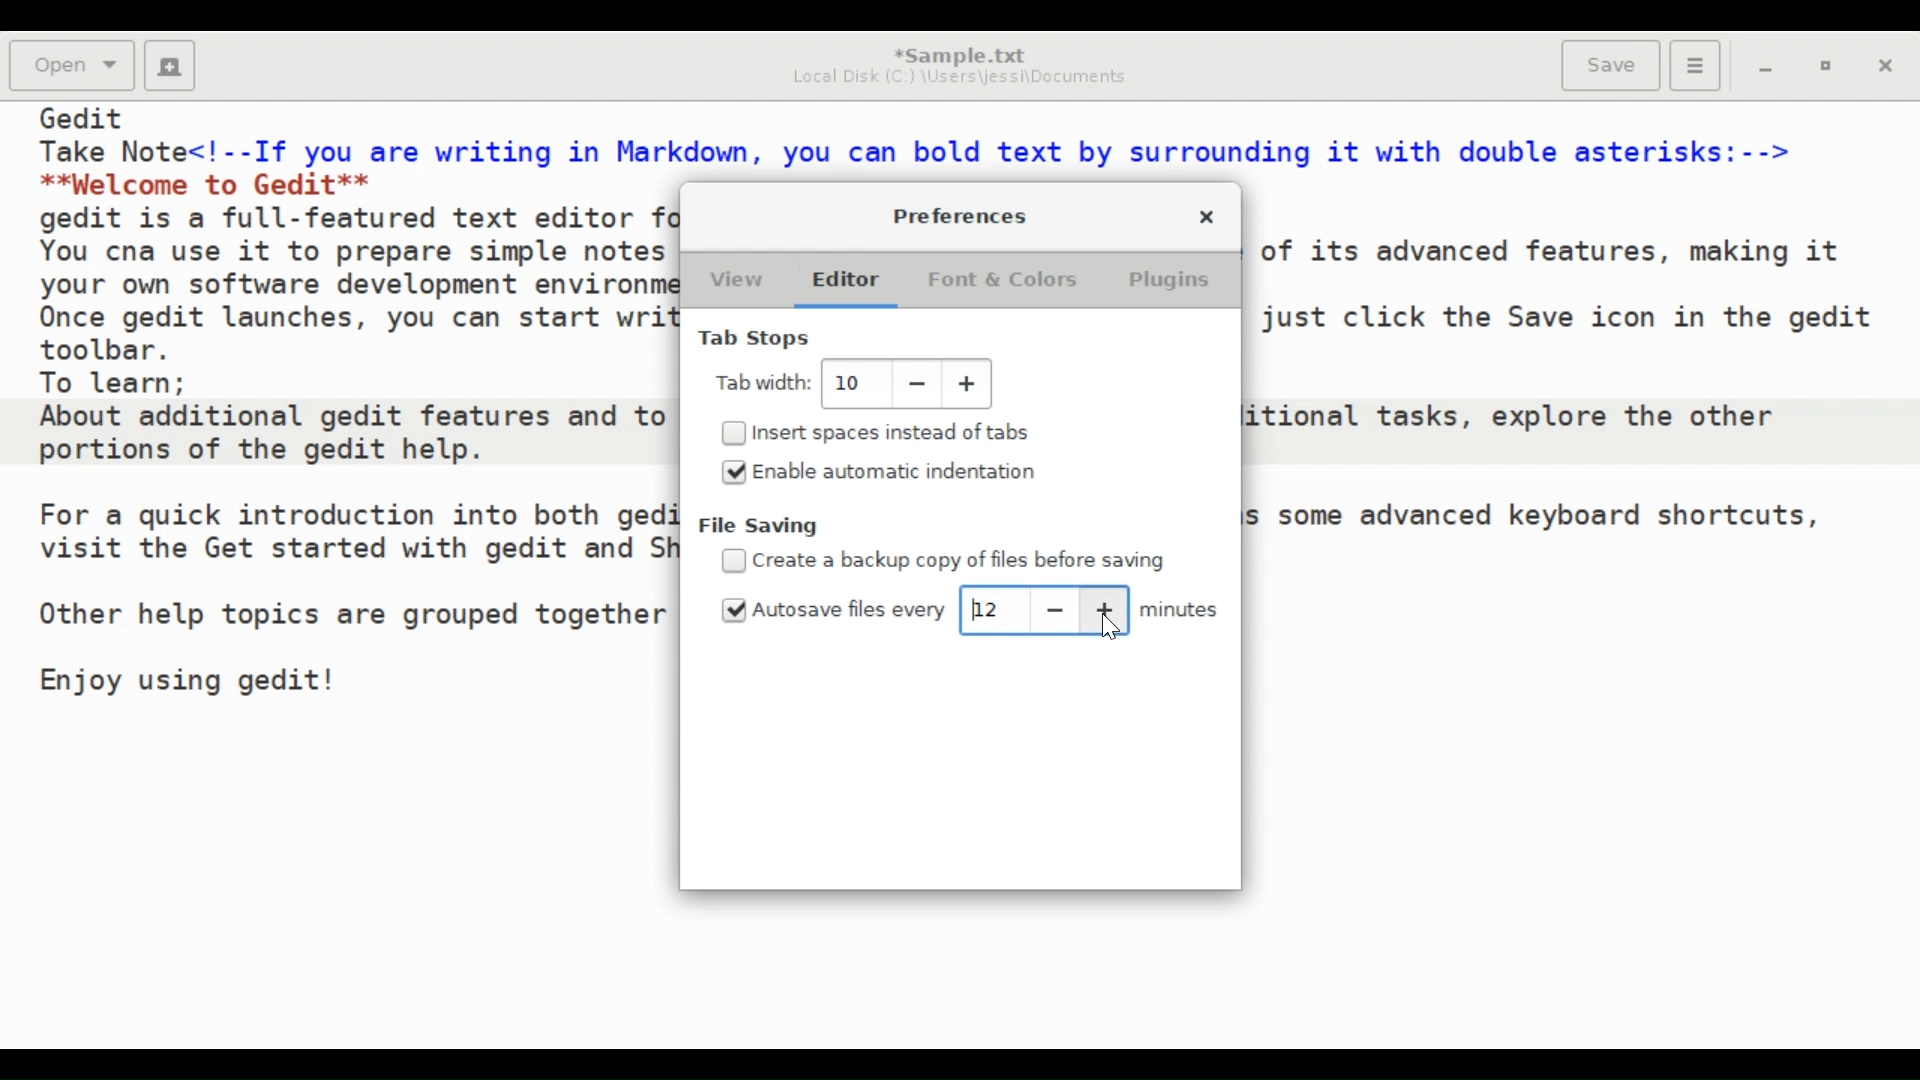 This screenshot has height=1080, width=1920. I want to click on Local Disk (C2) \Users\jessi\Documents, so click(956, 77).